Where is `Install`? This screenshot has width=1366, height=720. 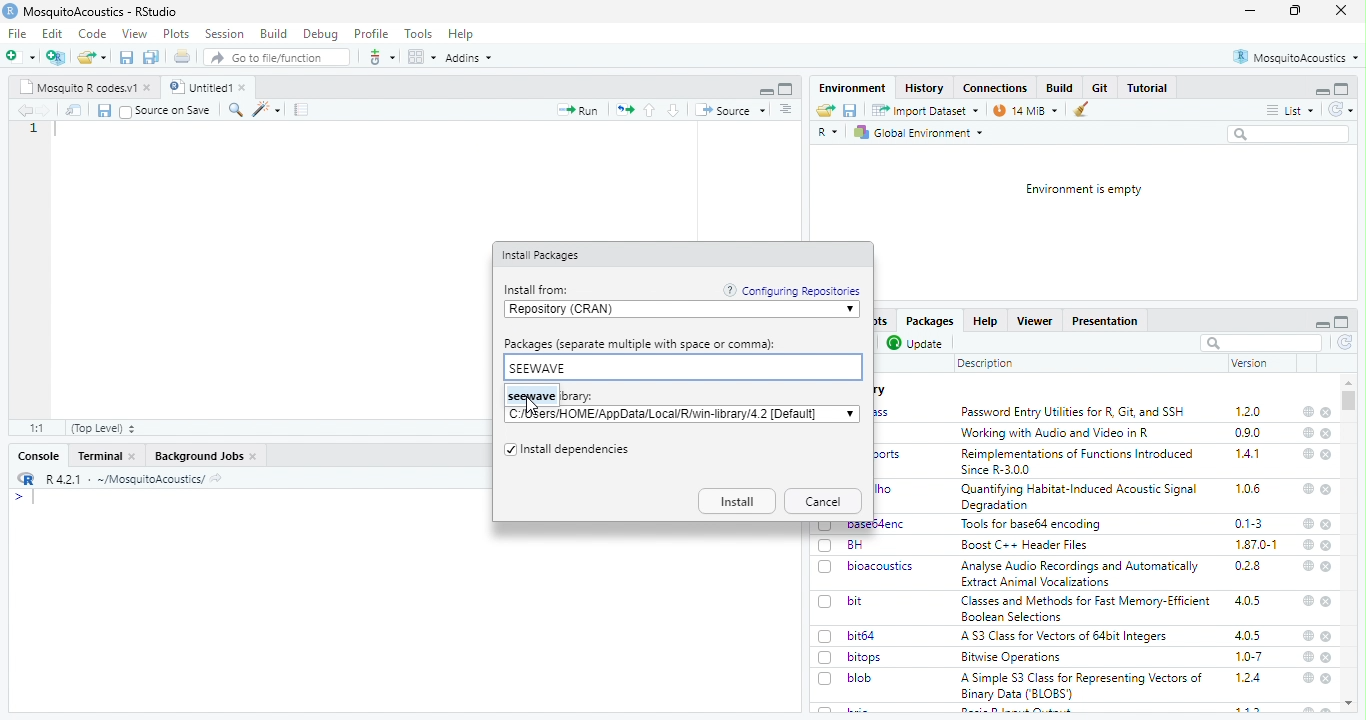 Install is located at coordinates (737, 501).